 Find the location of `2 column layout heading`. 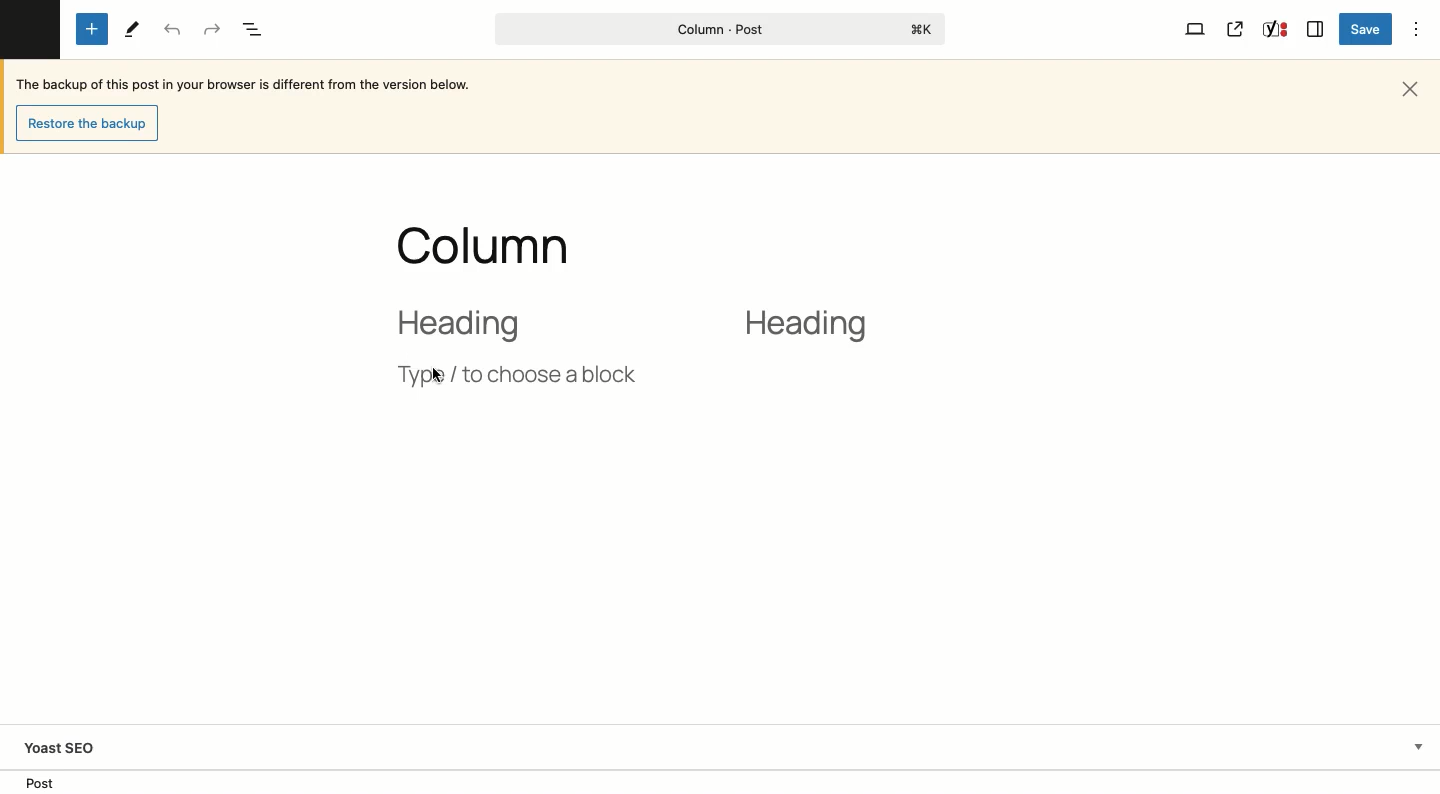

2 column layout heading is located at coordinates (638, 323).